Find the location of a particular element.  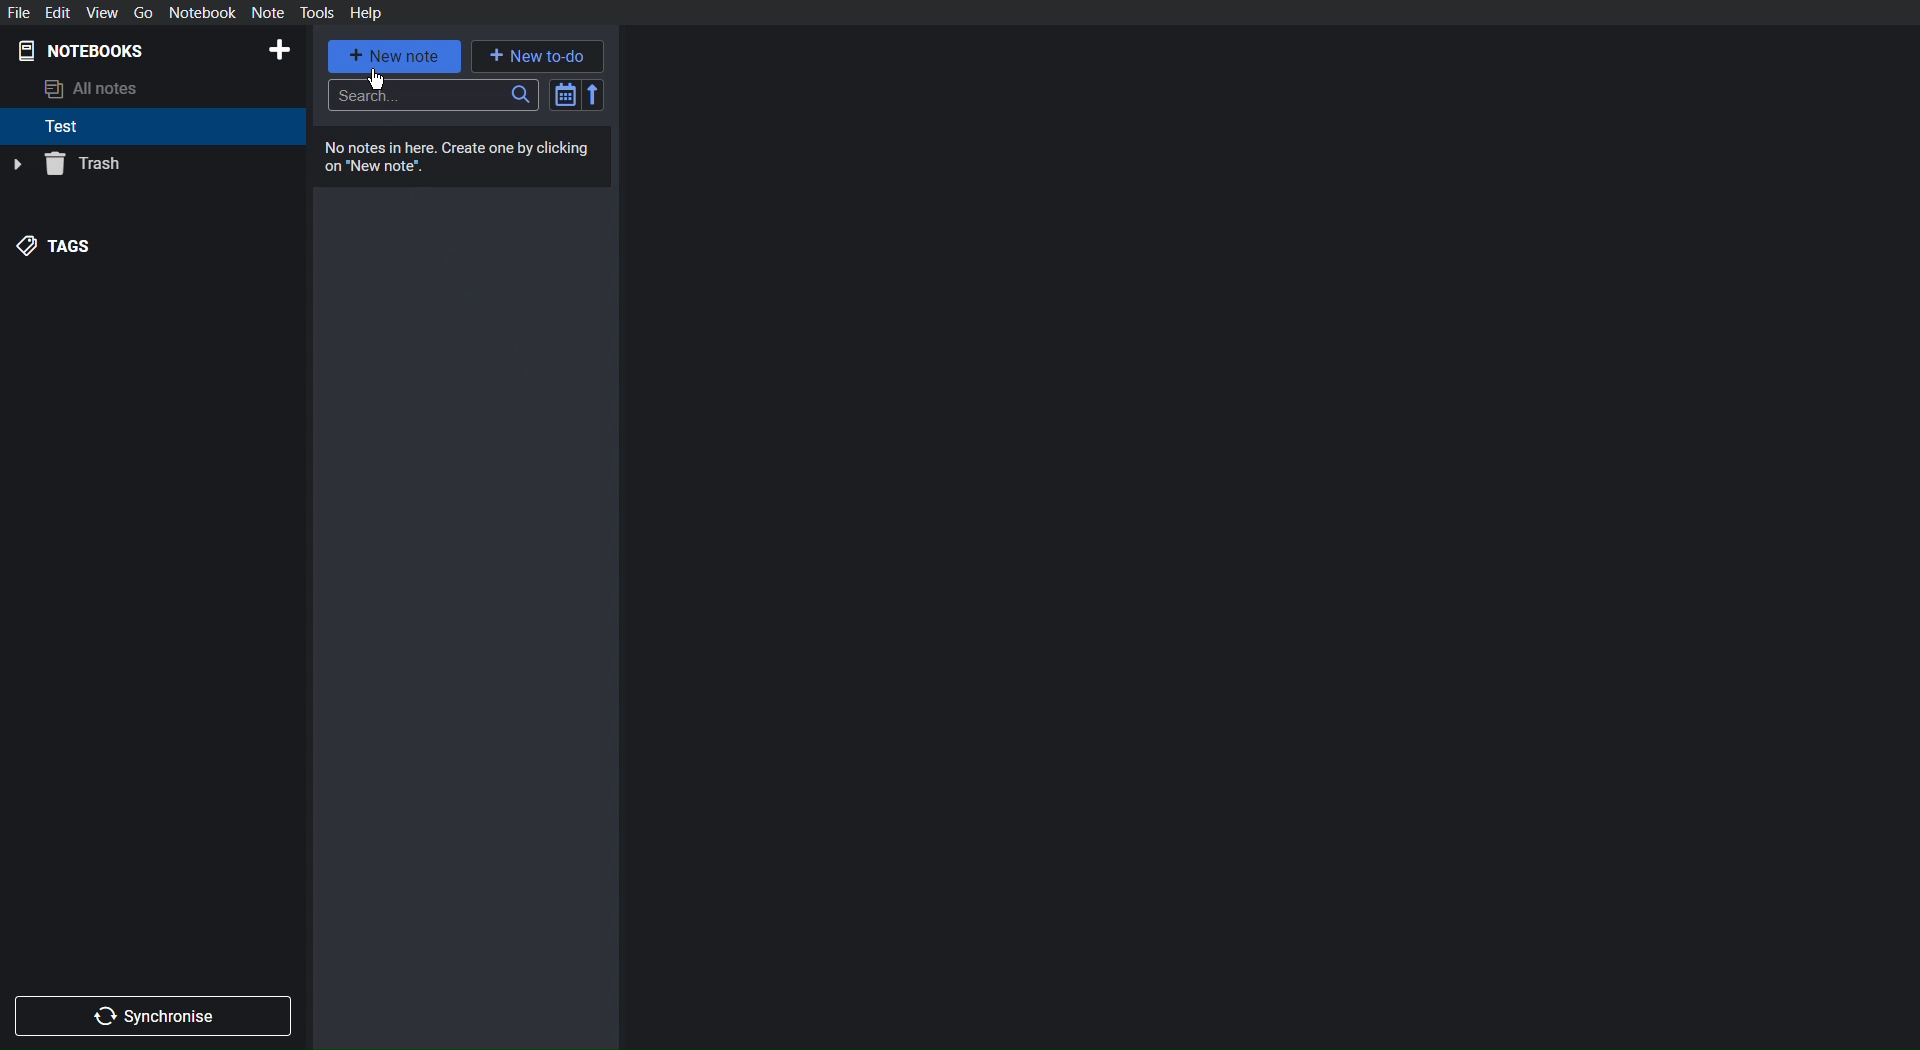

Tools is located at coordinates (318, 13).